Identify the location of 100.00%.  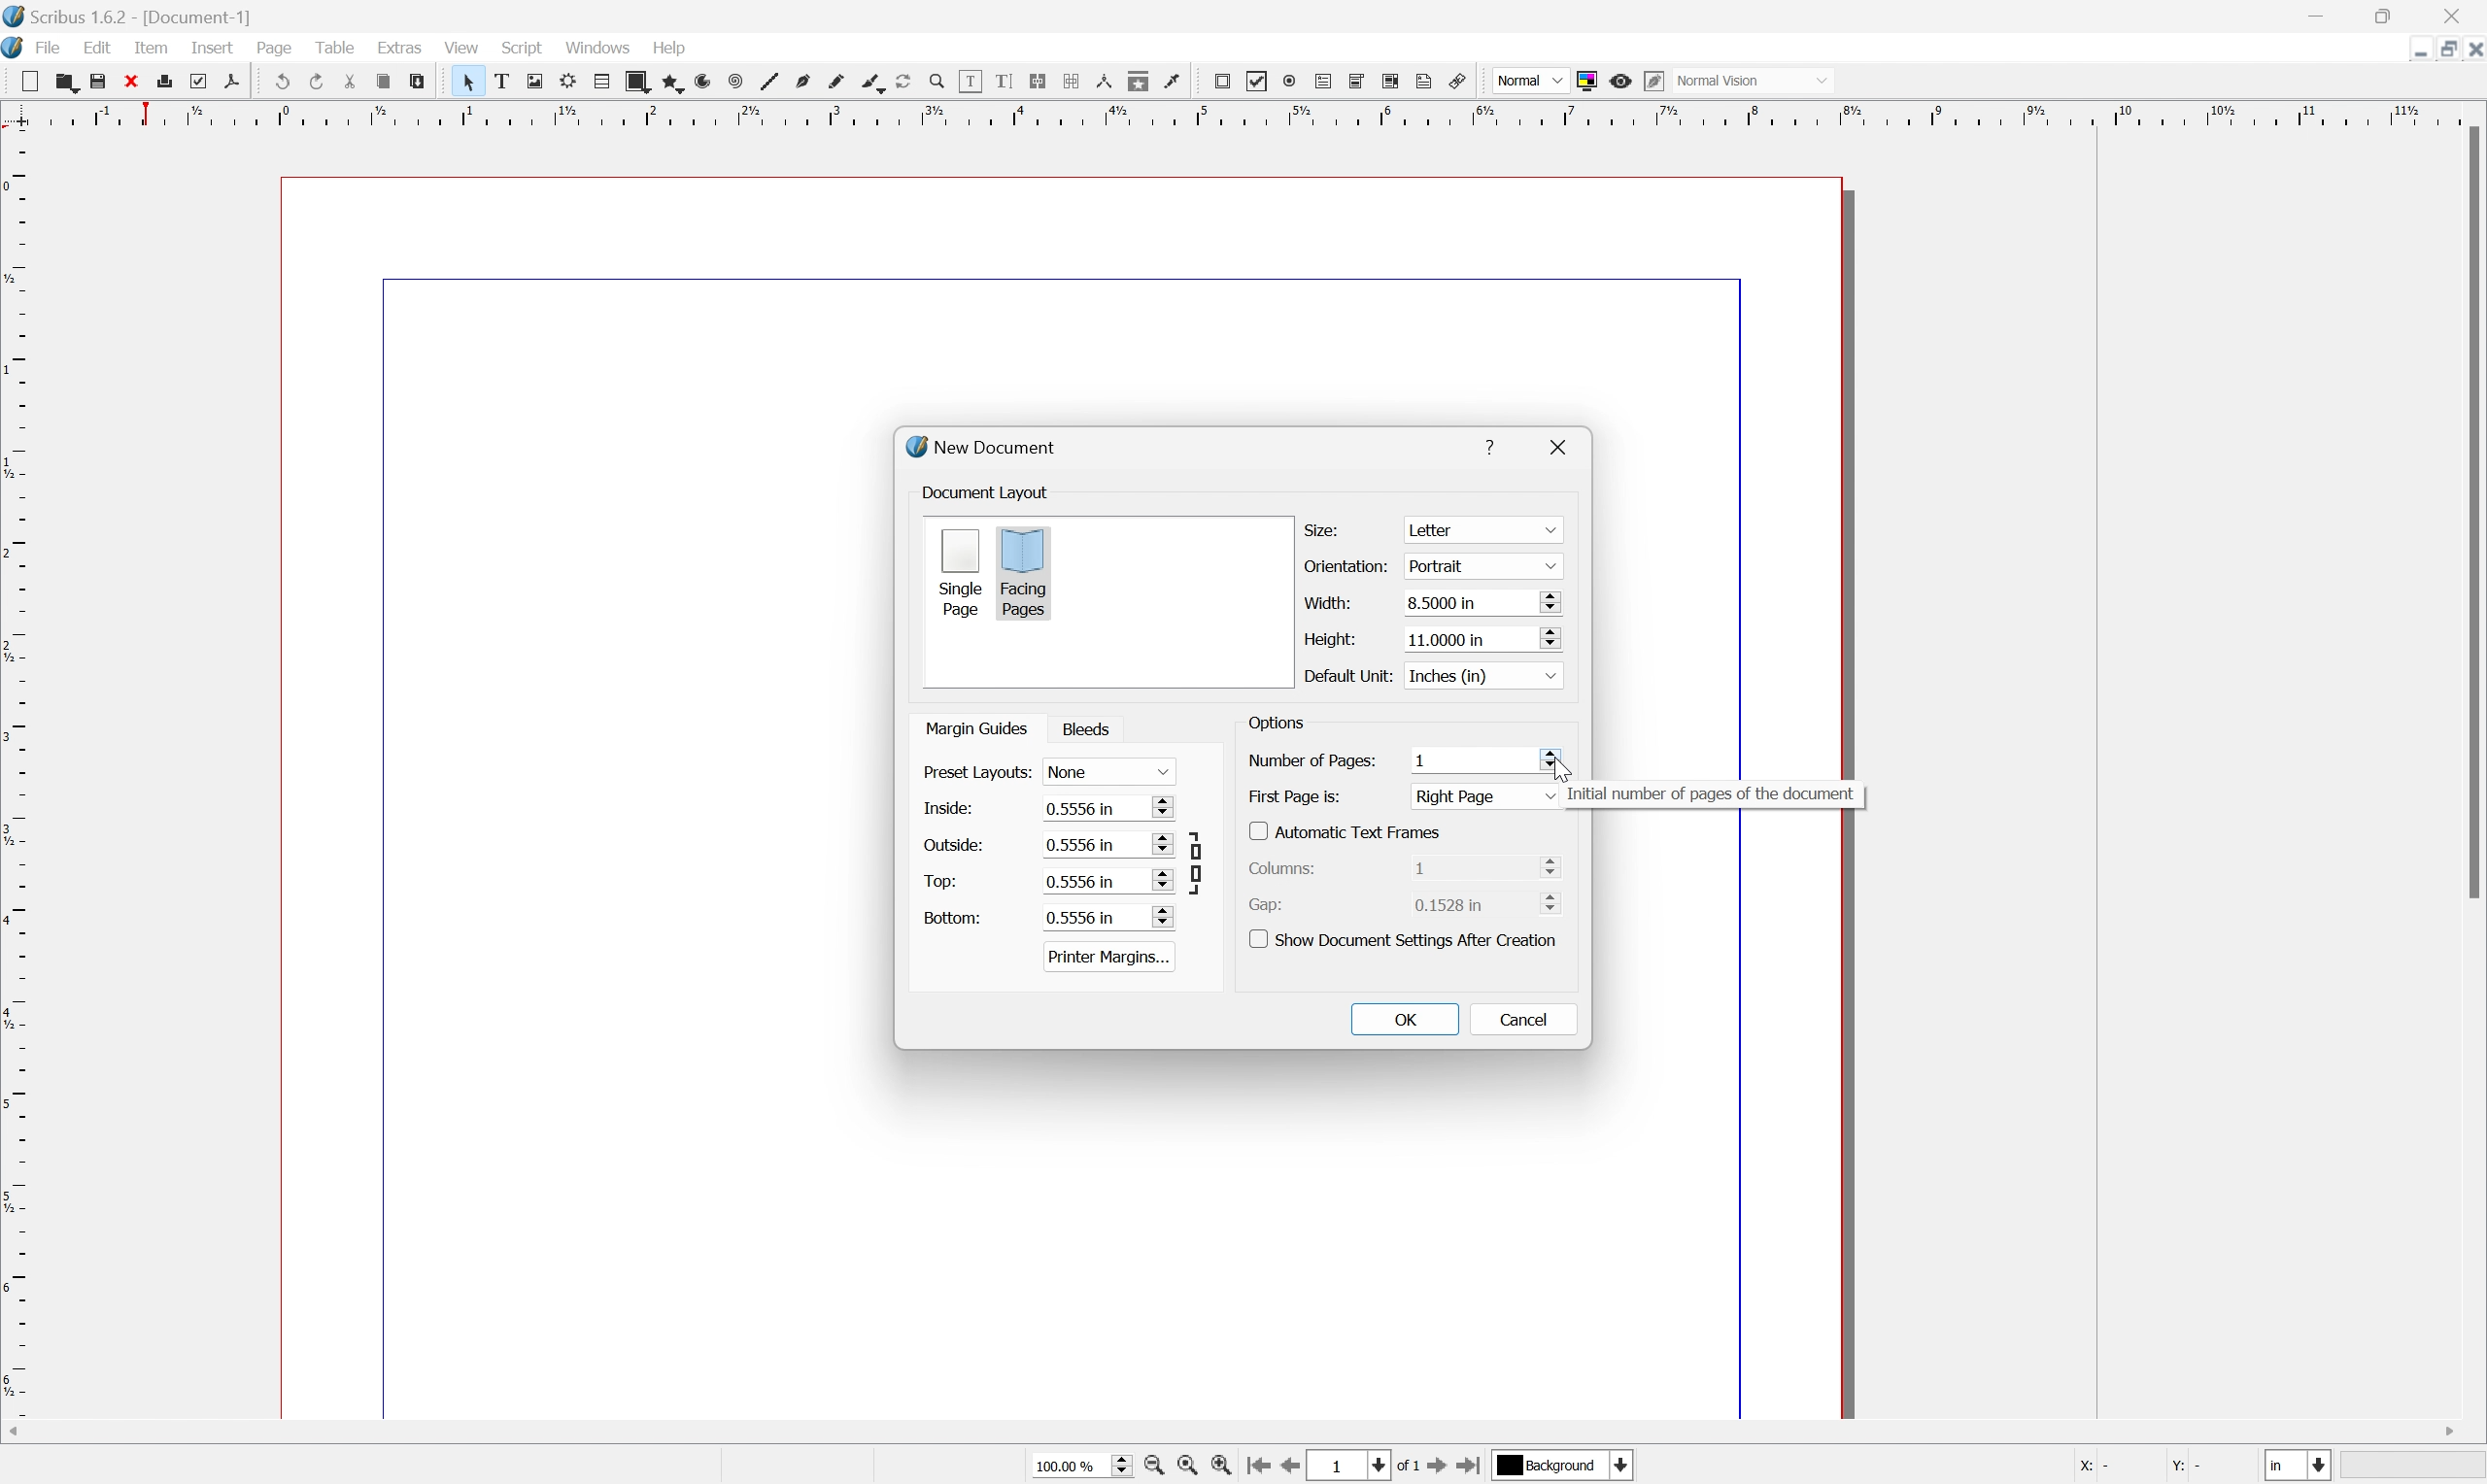
(1074, 1464).